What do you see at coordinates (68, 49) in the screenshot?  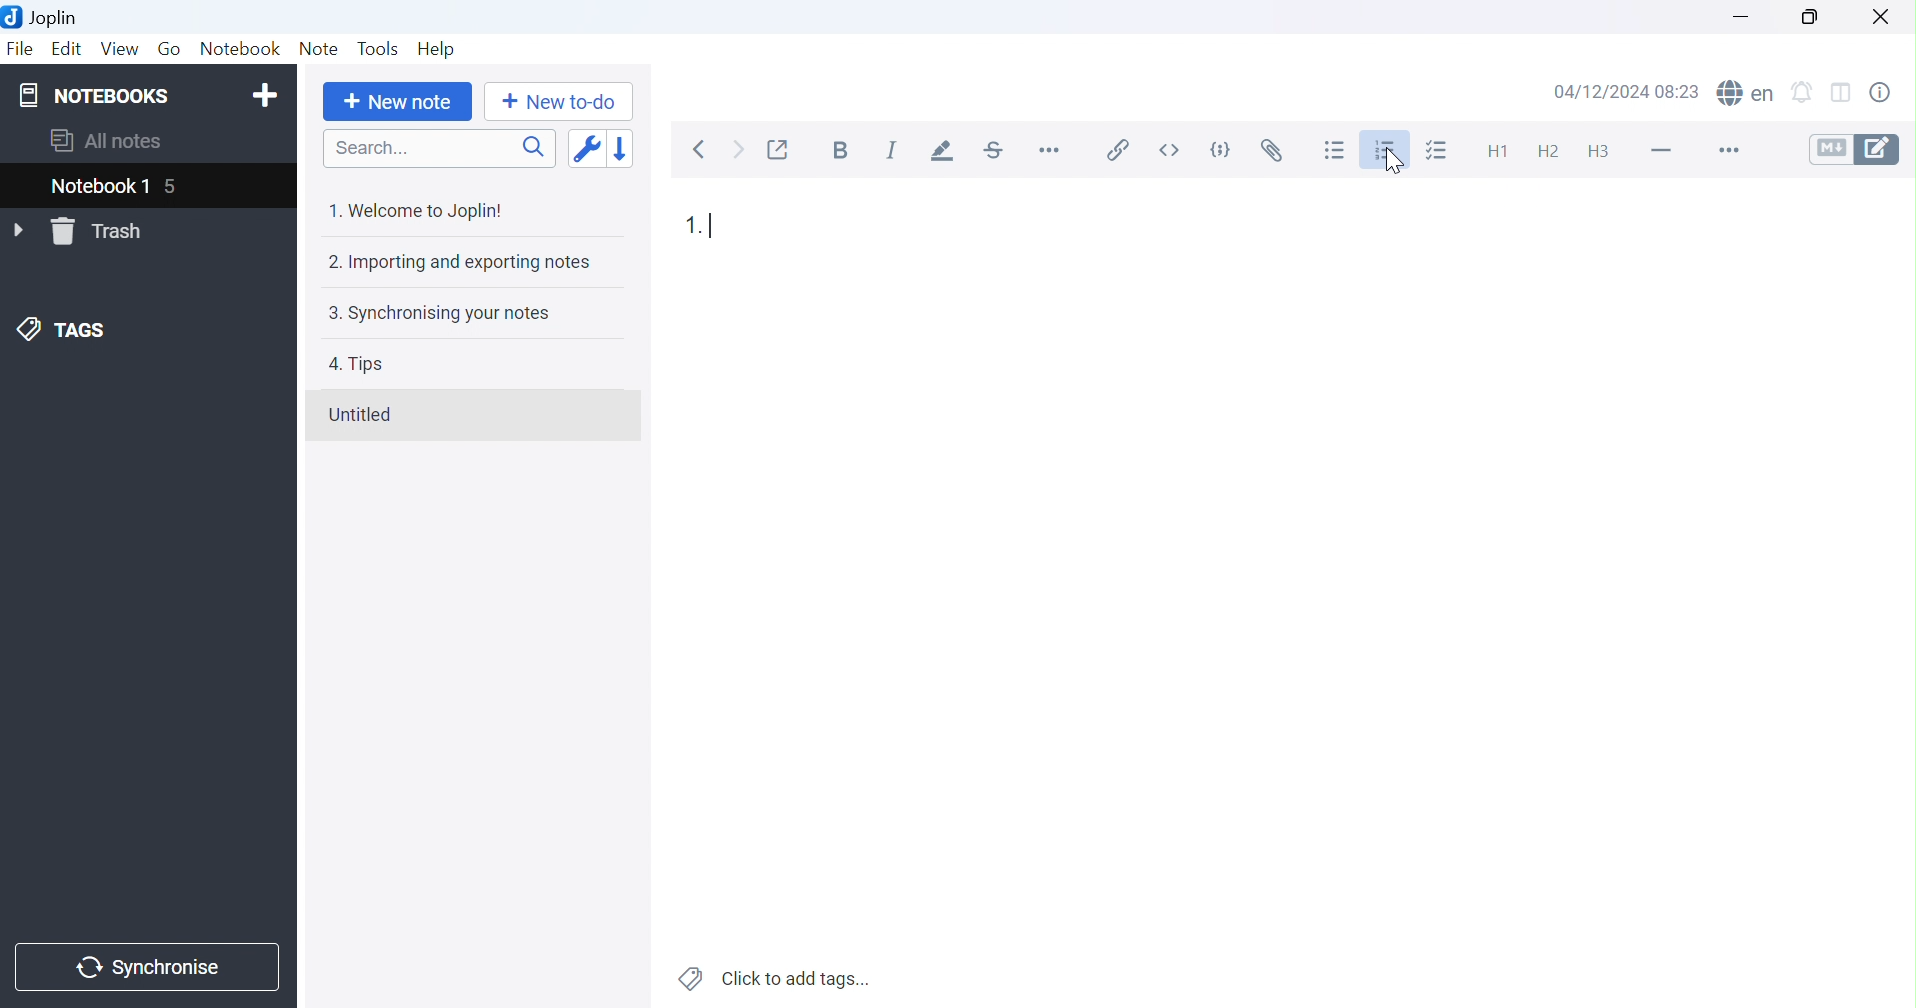 I see `Edit` at bounding box center [68, 49].